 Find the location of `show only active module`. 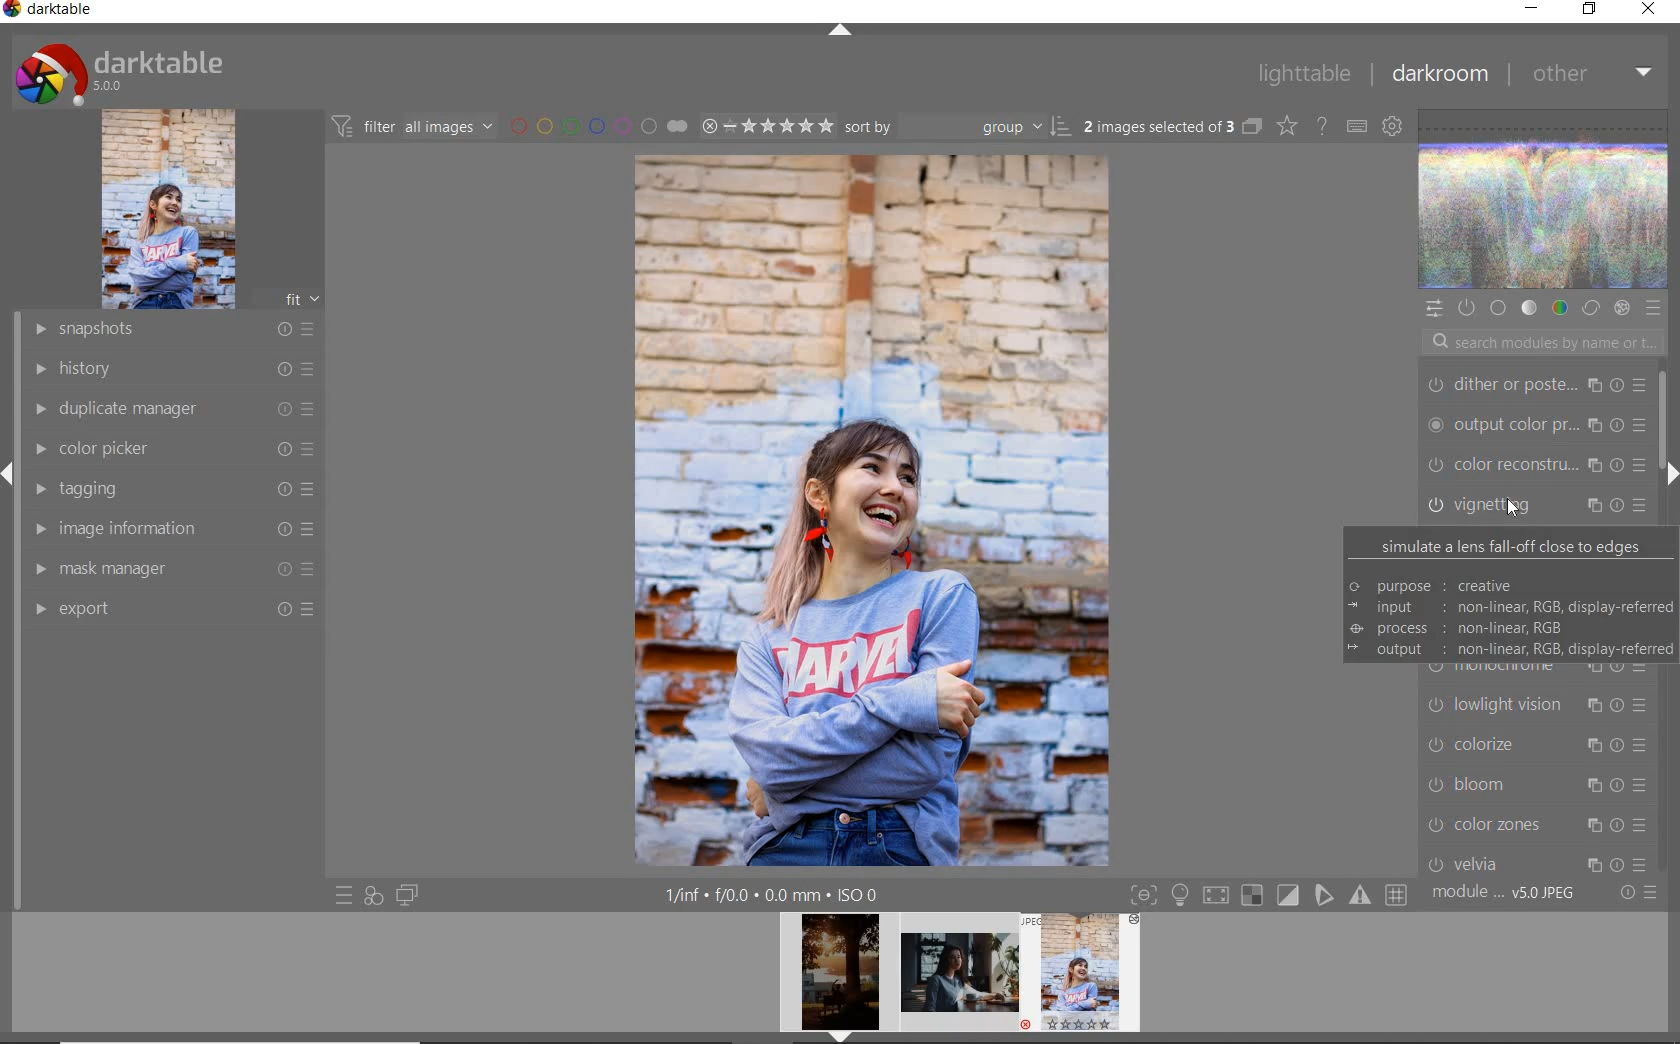

show only active module is located at coordinates (1465, 308).